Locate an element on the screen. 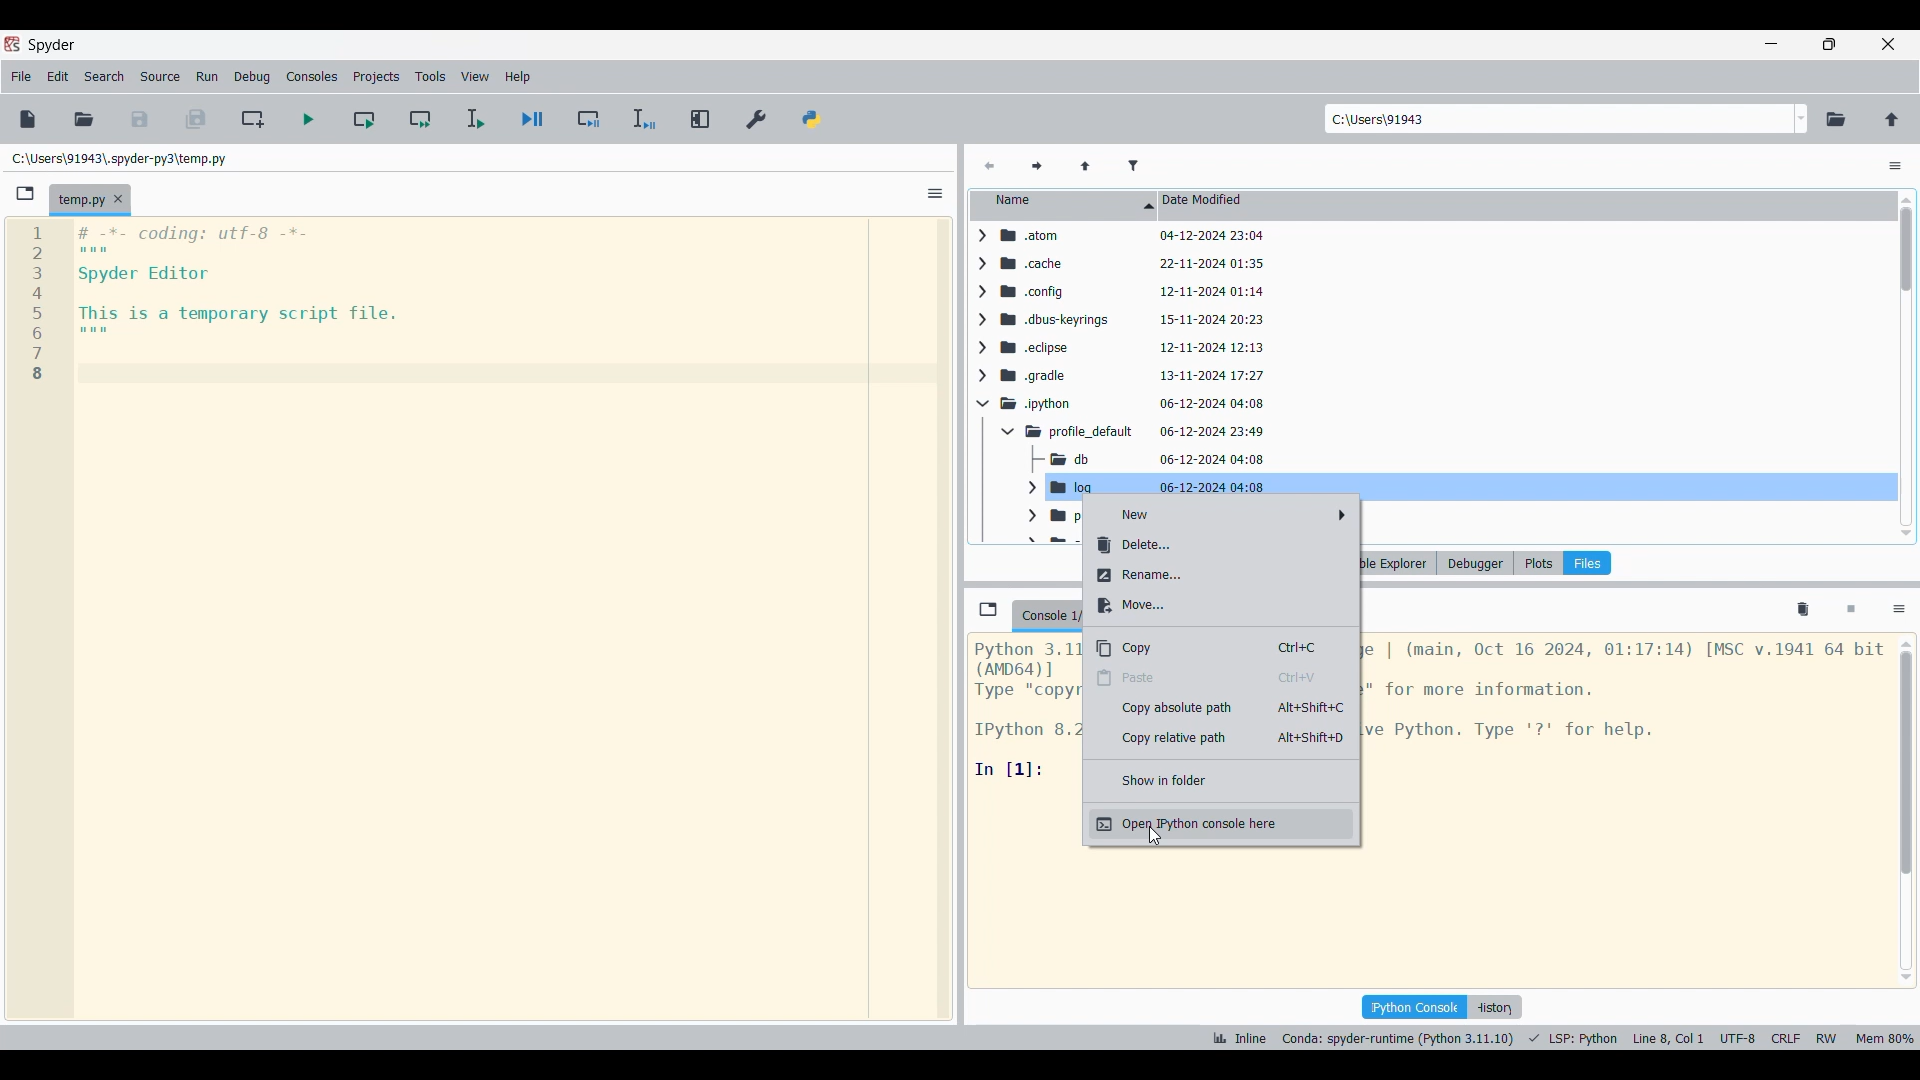 The height and width of the screenshot is (1080, 1920). Details of current code is located at coordinates (1563, 1038).